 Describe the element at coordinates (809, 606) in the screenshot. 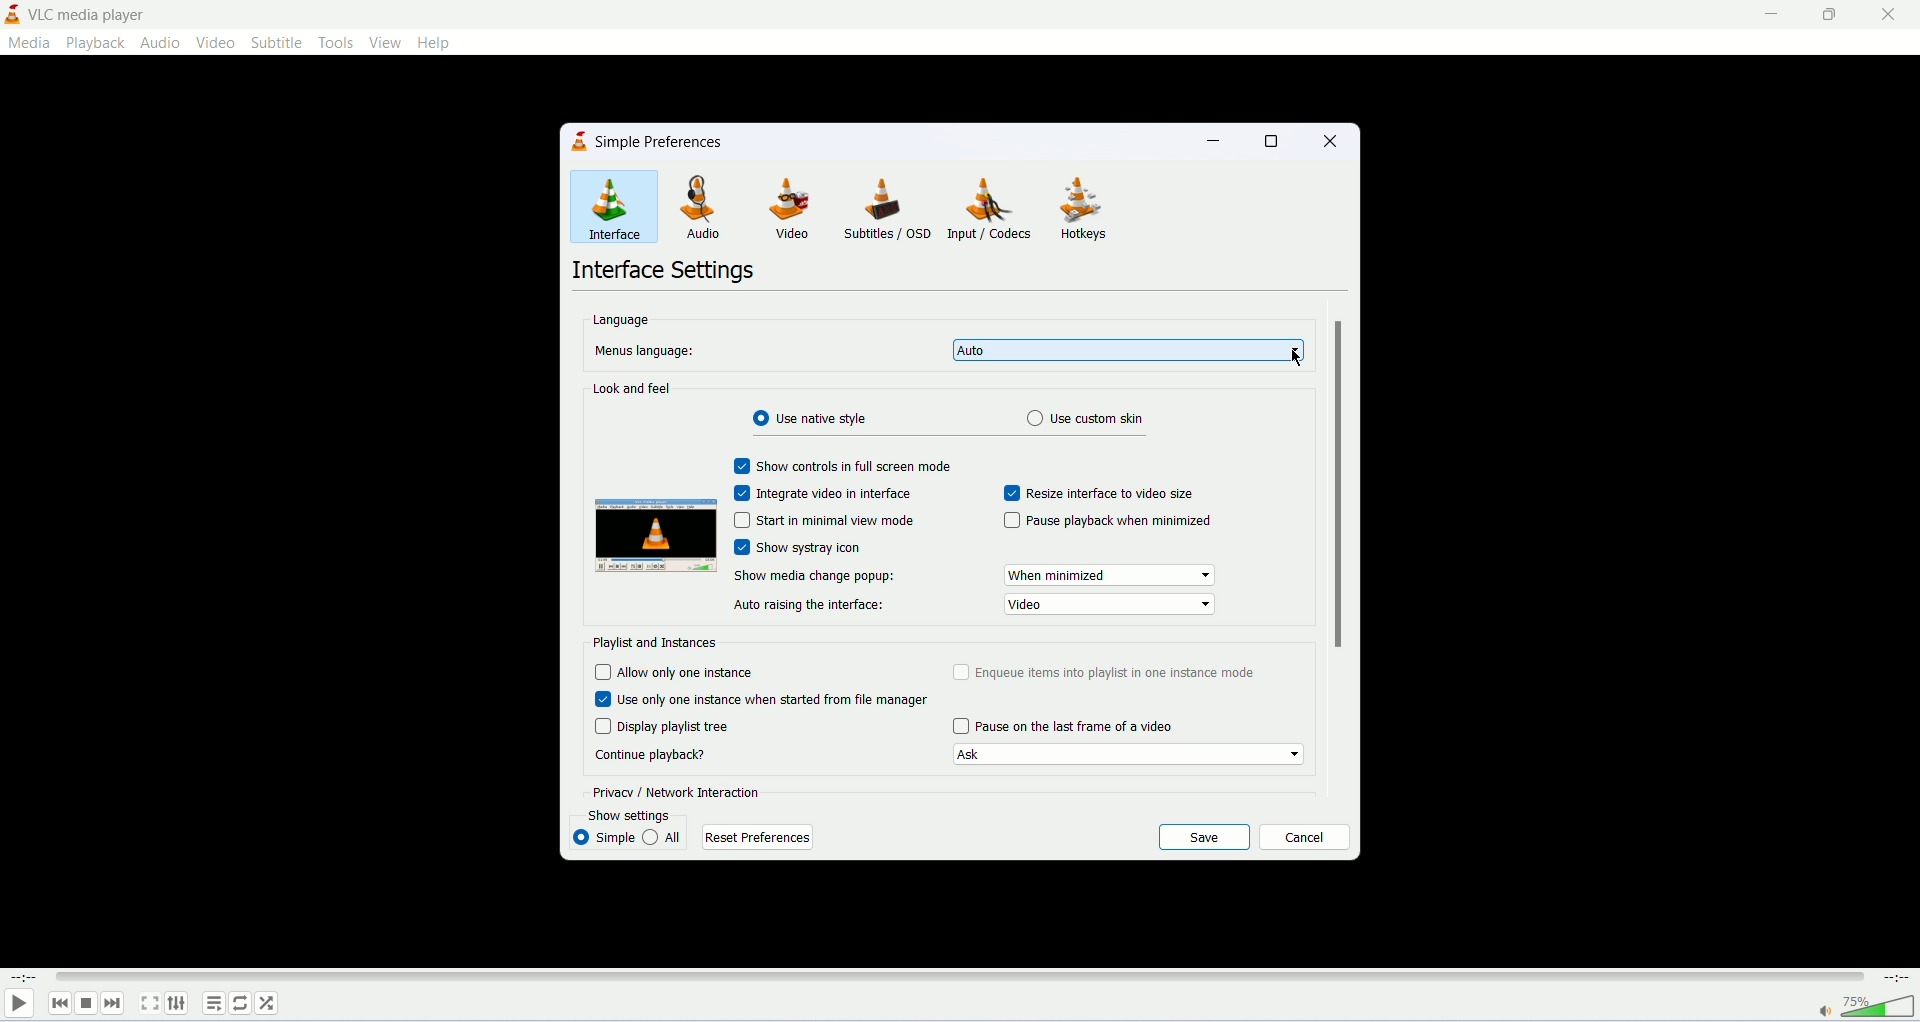

I see `auto raising the interface` at that location.